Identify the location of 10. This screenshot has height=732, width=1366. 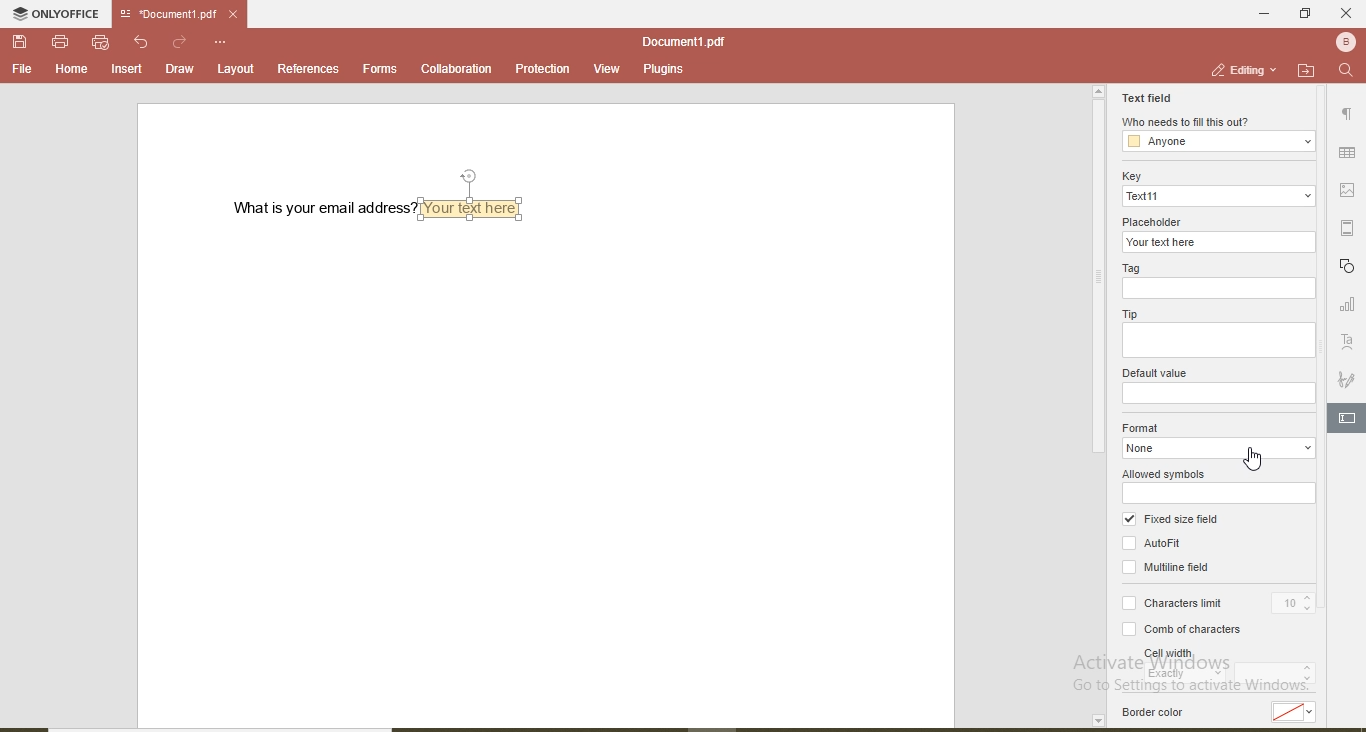
(1294, 601).